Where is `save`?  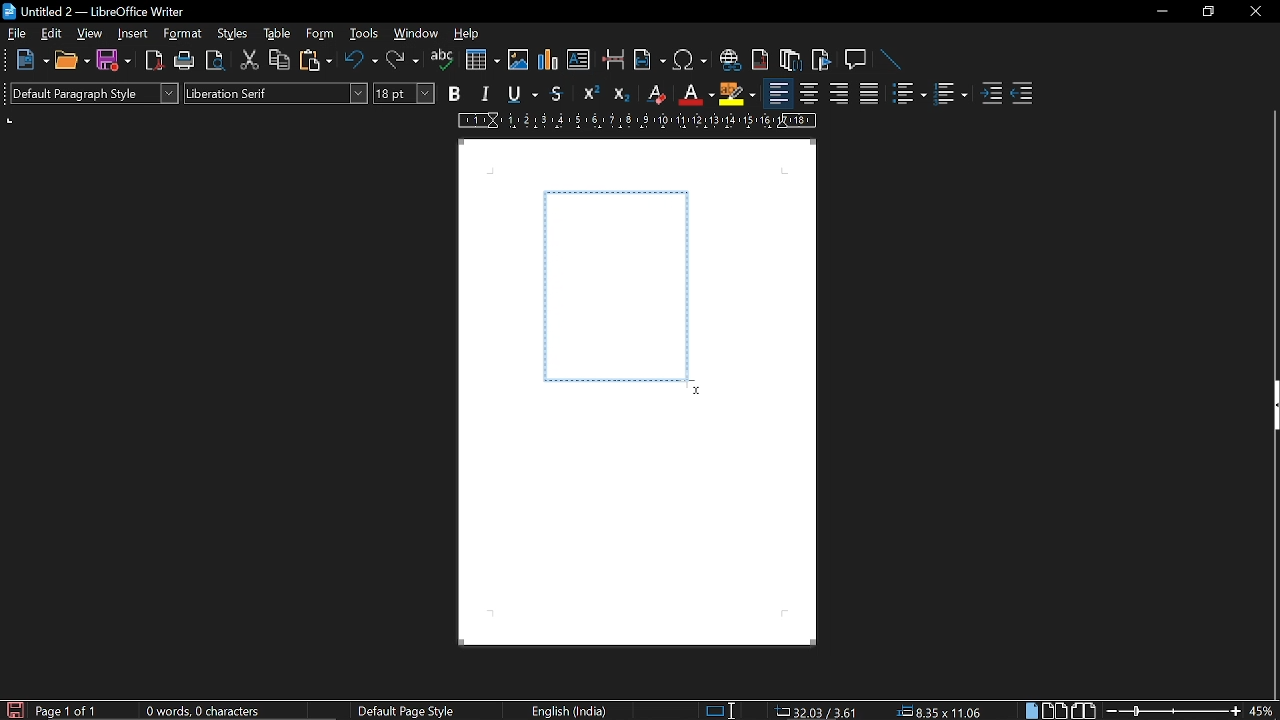
save is located at coordinates (112, 60).